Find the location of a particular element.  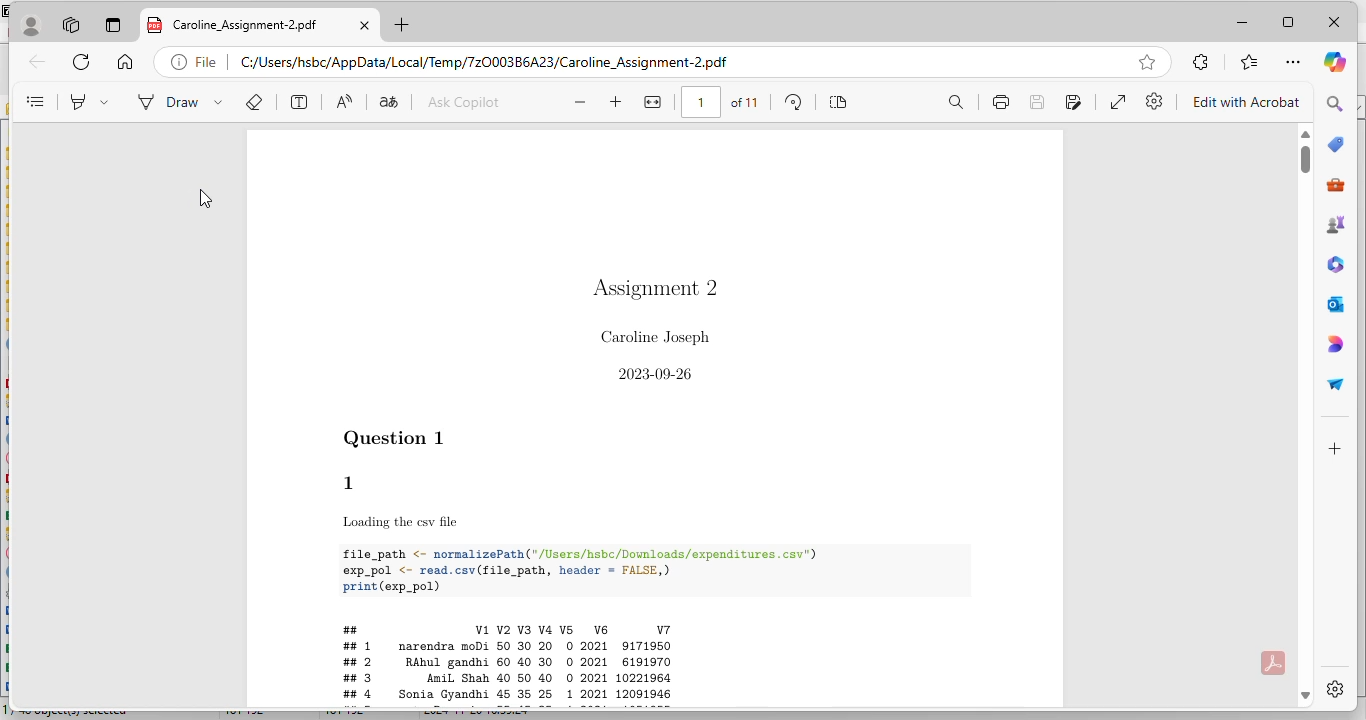

close is located at coordinates (1334, 22).